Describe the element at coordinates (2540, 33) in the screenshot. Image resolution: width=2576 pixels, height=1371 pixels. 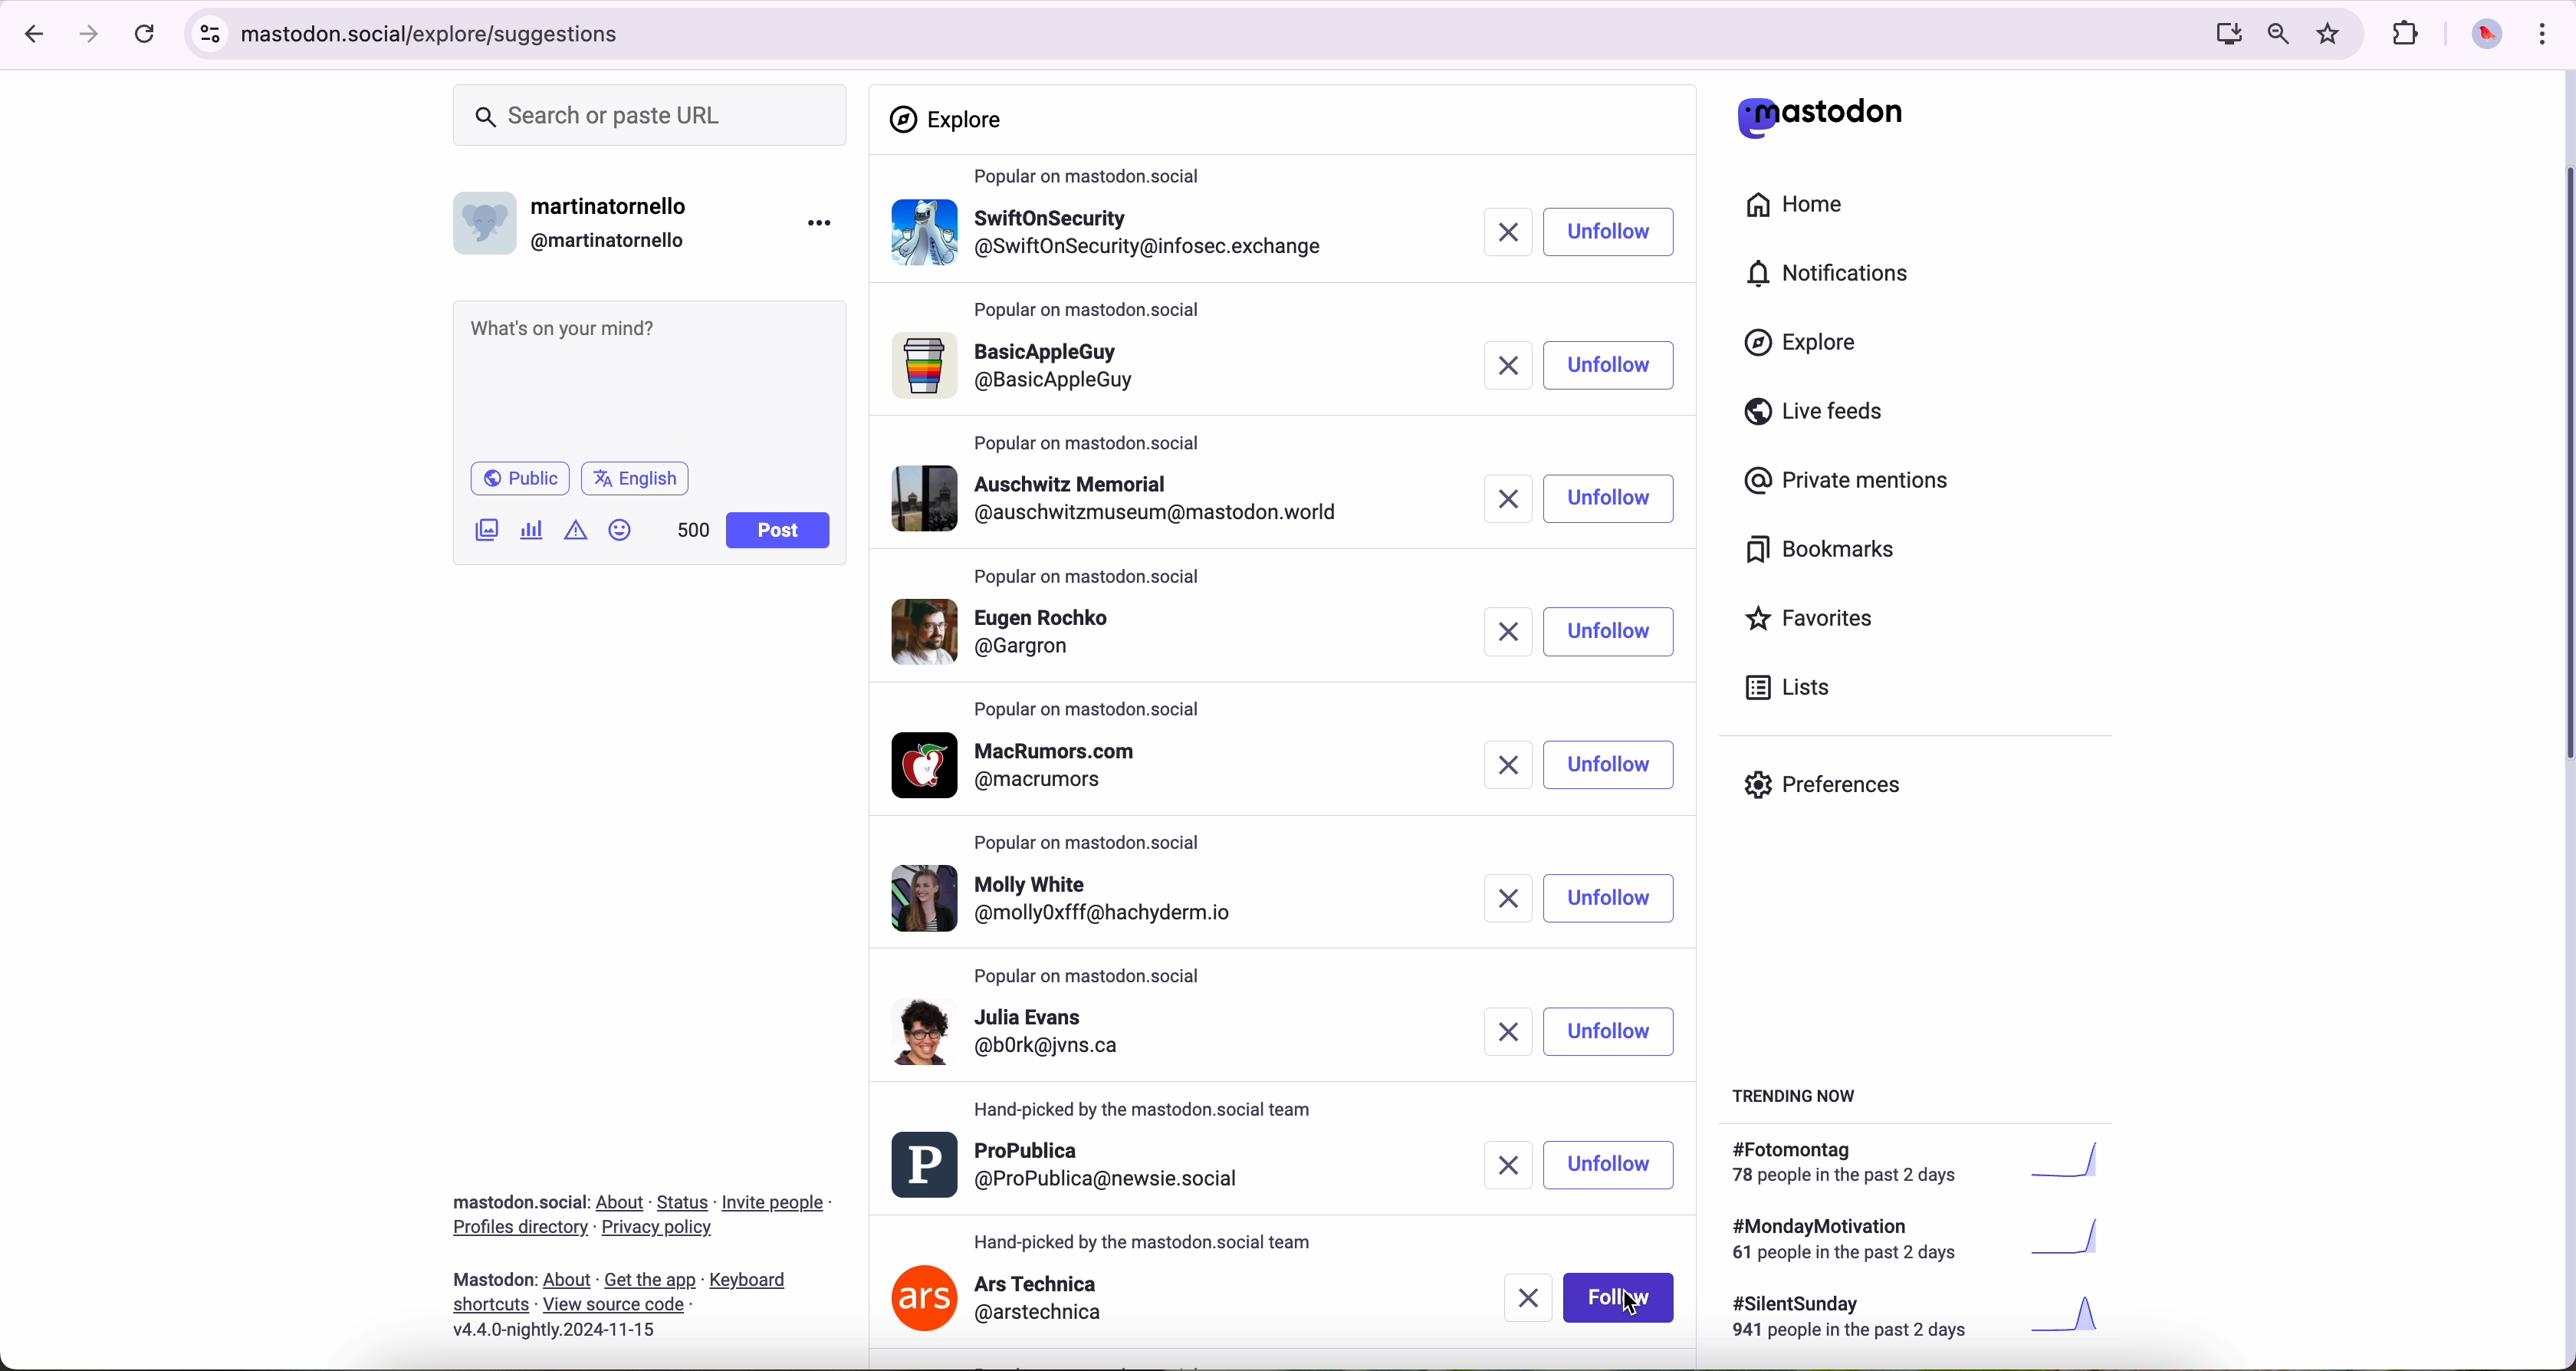
I see `customize and control Google Chrome` at that location.